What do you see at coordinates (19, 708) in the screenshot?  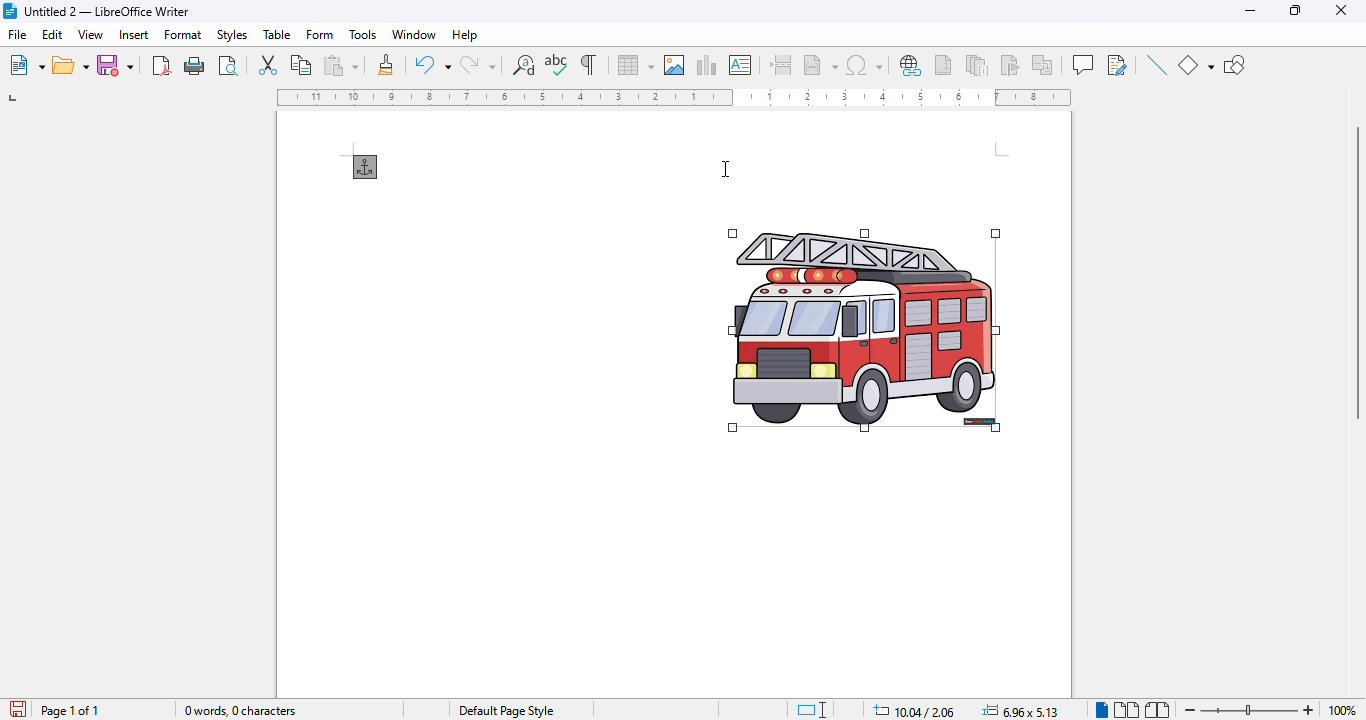 I see `click to save document` at bounding box center [19, 708].